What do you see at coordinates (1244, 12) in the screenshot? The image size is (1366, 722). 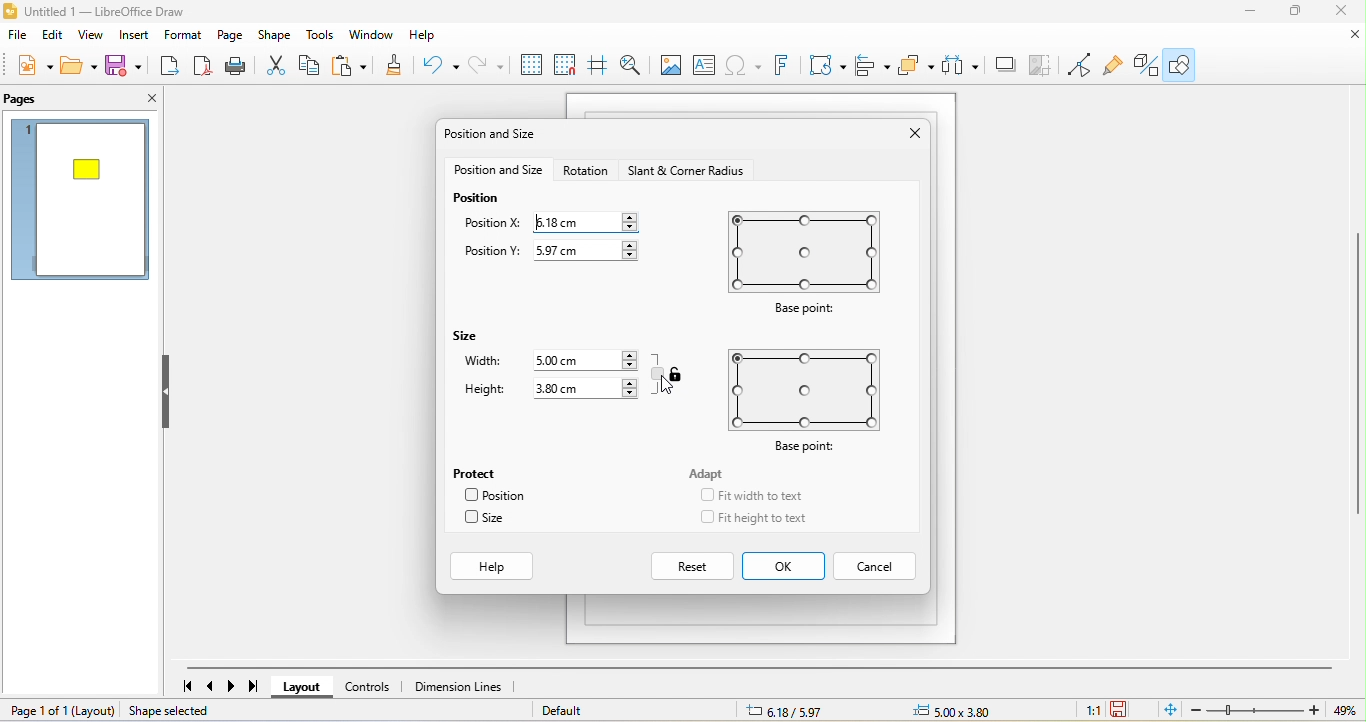 I see `minimize` at bounding box center [1244, 12].